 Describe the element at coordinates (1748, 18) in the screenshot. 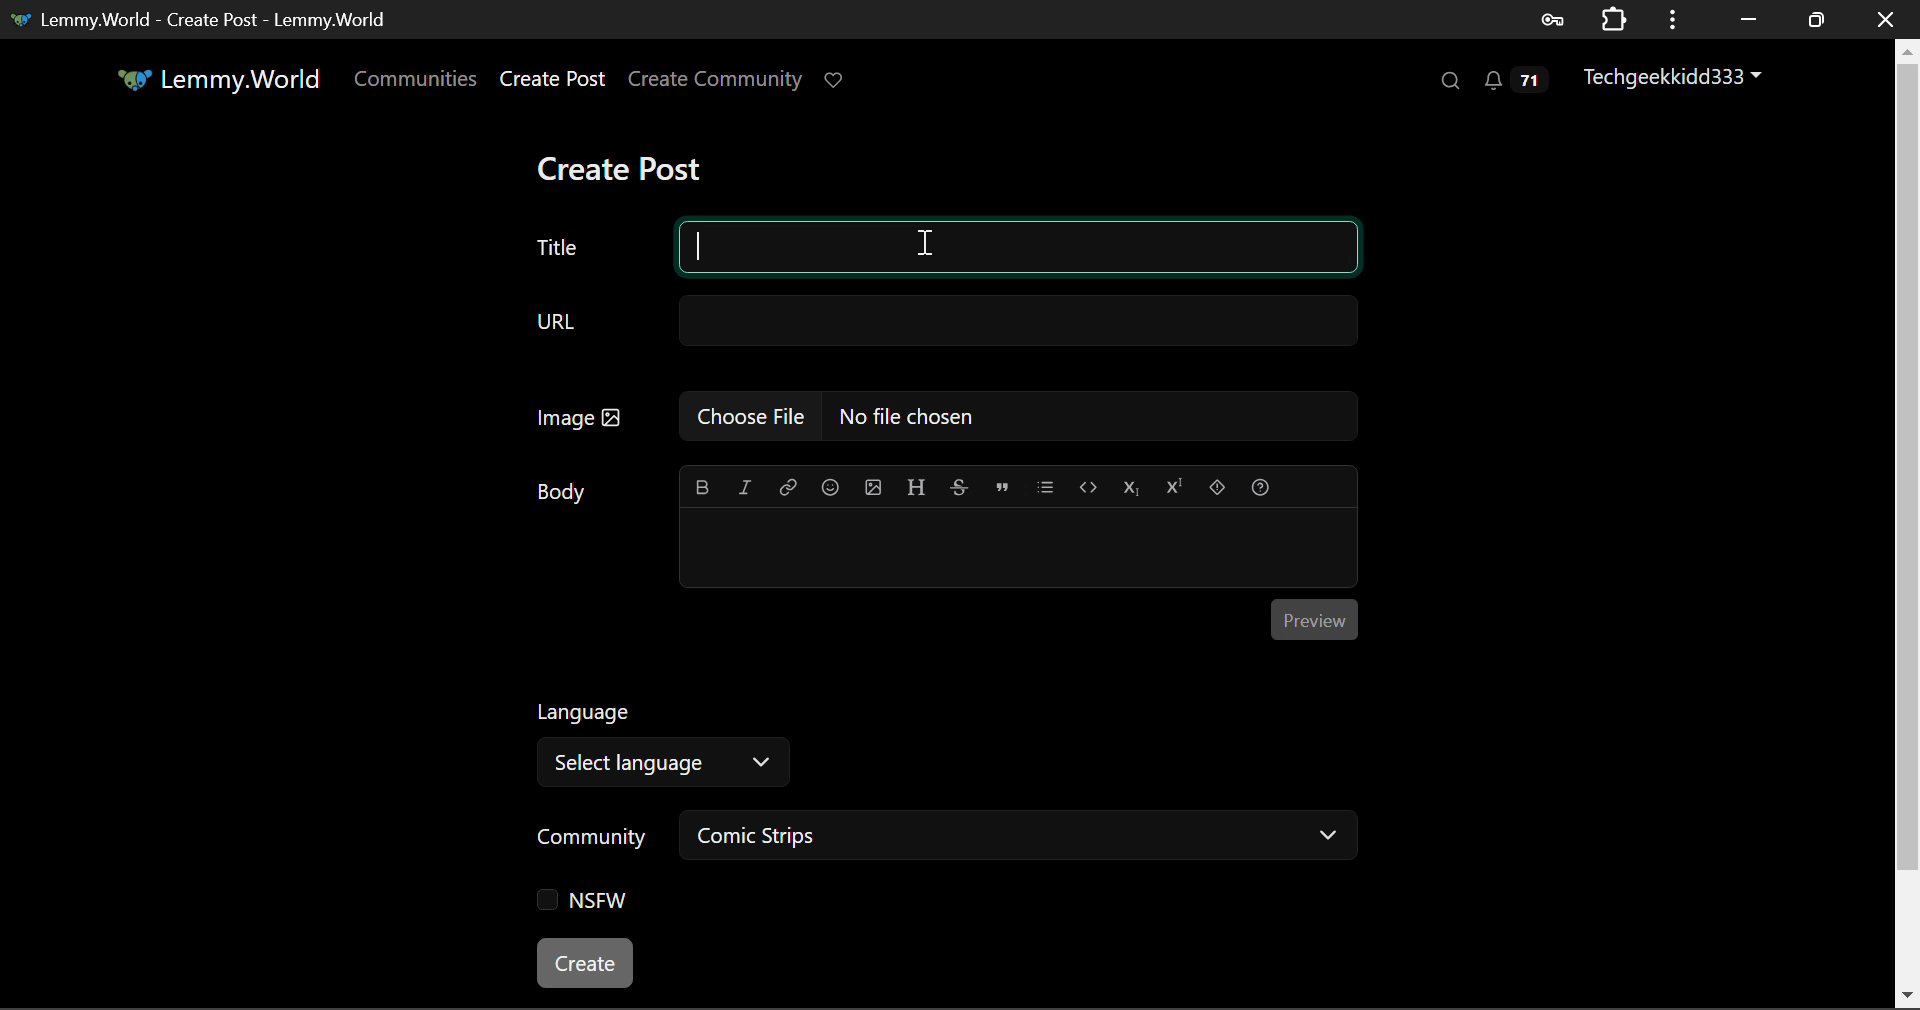

I see `Restore Down` at that location.